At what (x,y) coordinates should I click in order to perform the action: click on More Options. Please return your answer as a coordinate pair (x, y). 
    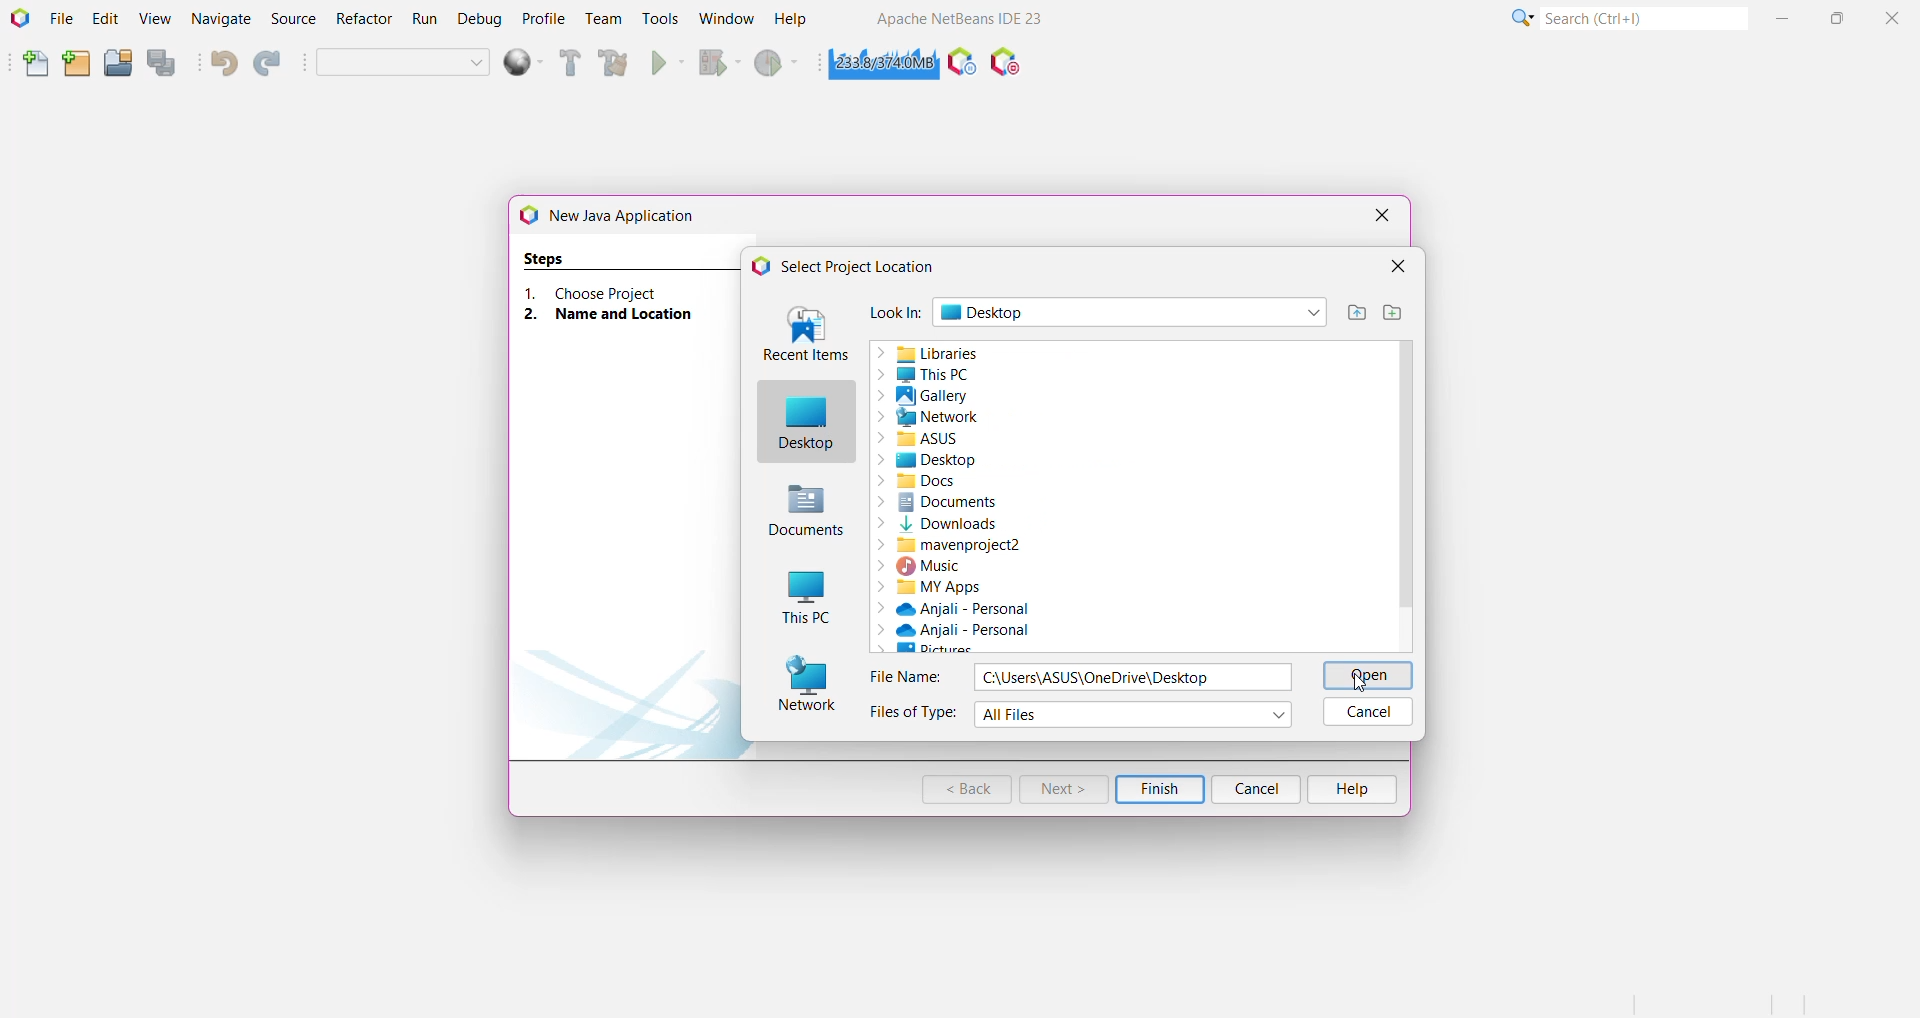
    Looking at the image, I should click on (1520, 21).